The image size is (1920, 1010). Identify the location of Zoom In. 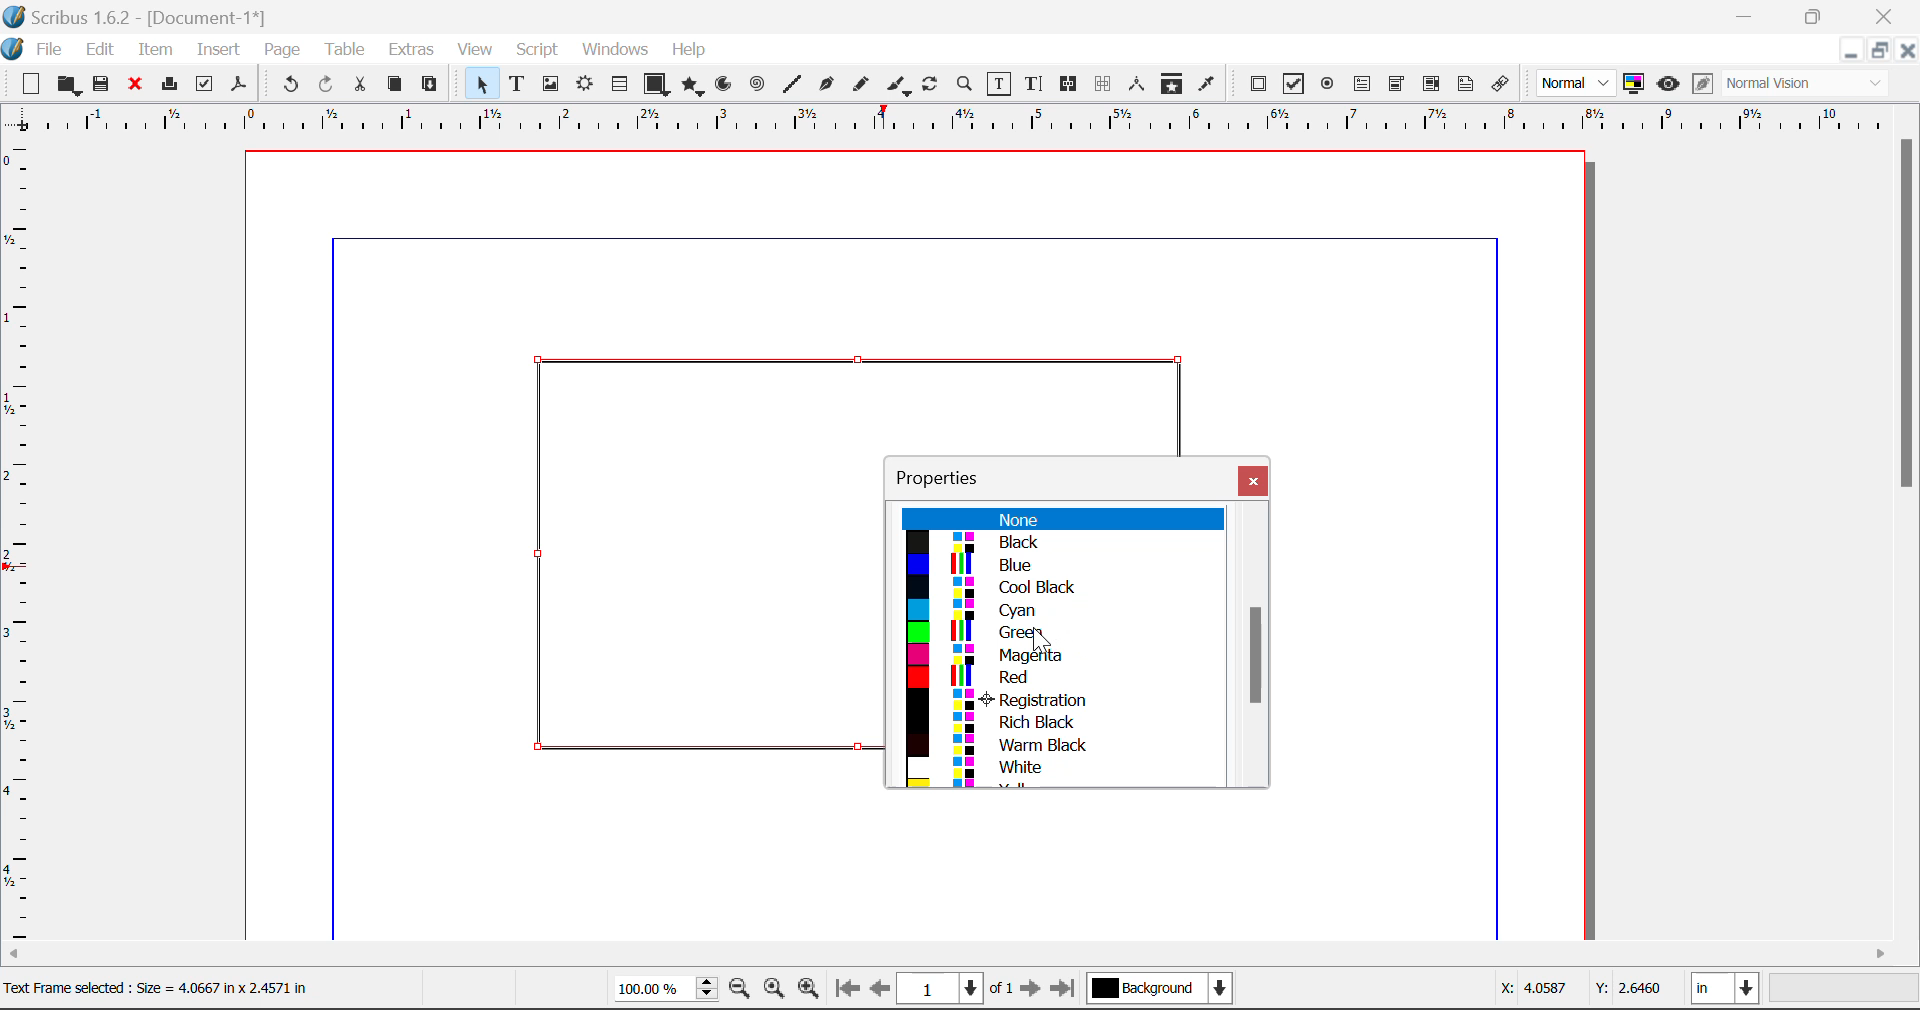
(809, 991).